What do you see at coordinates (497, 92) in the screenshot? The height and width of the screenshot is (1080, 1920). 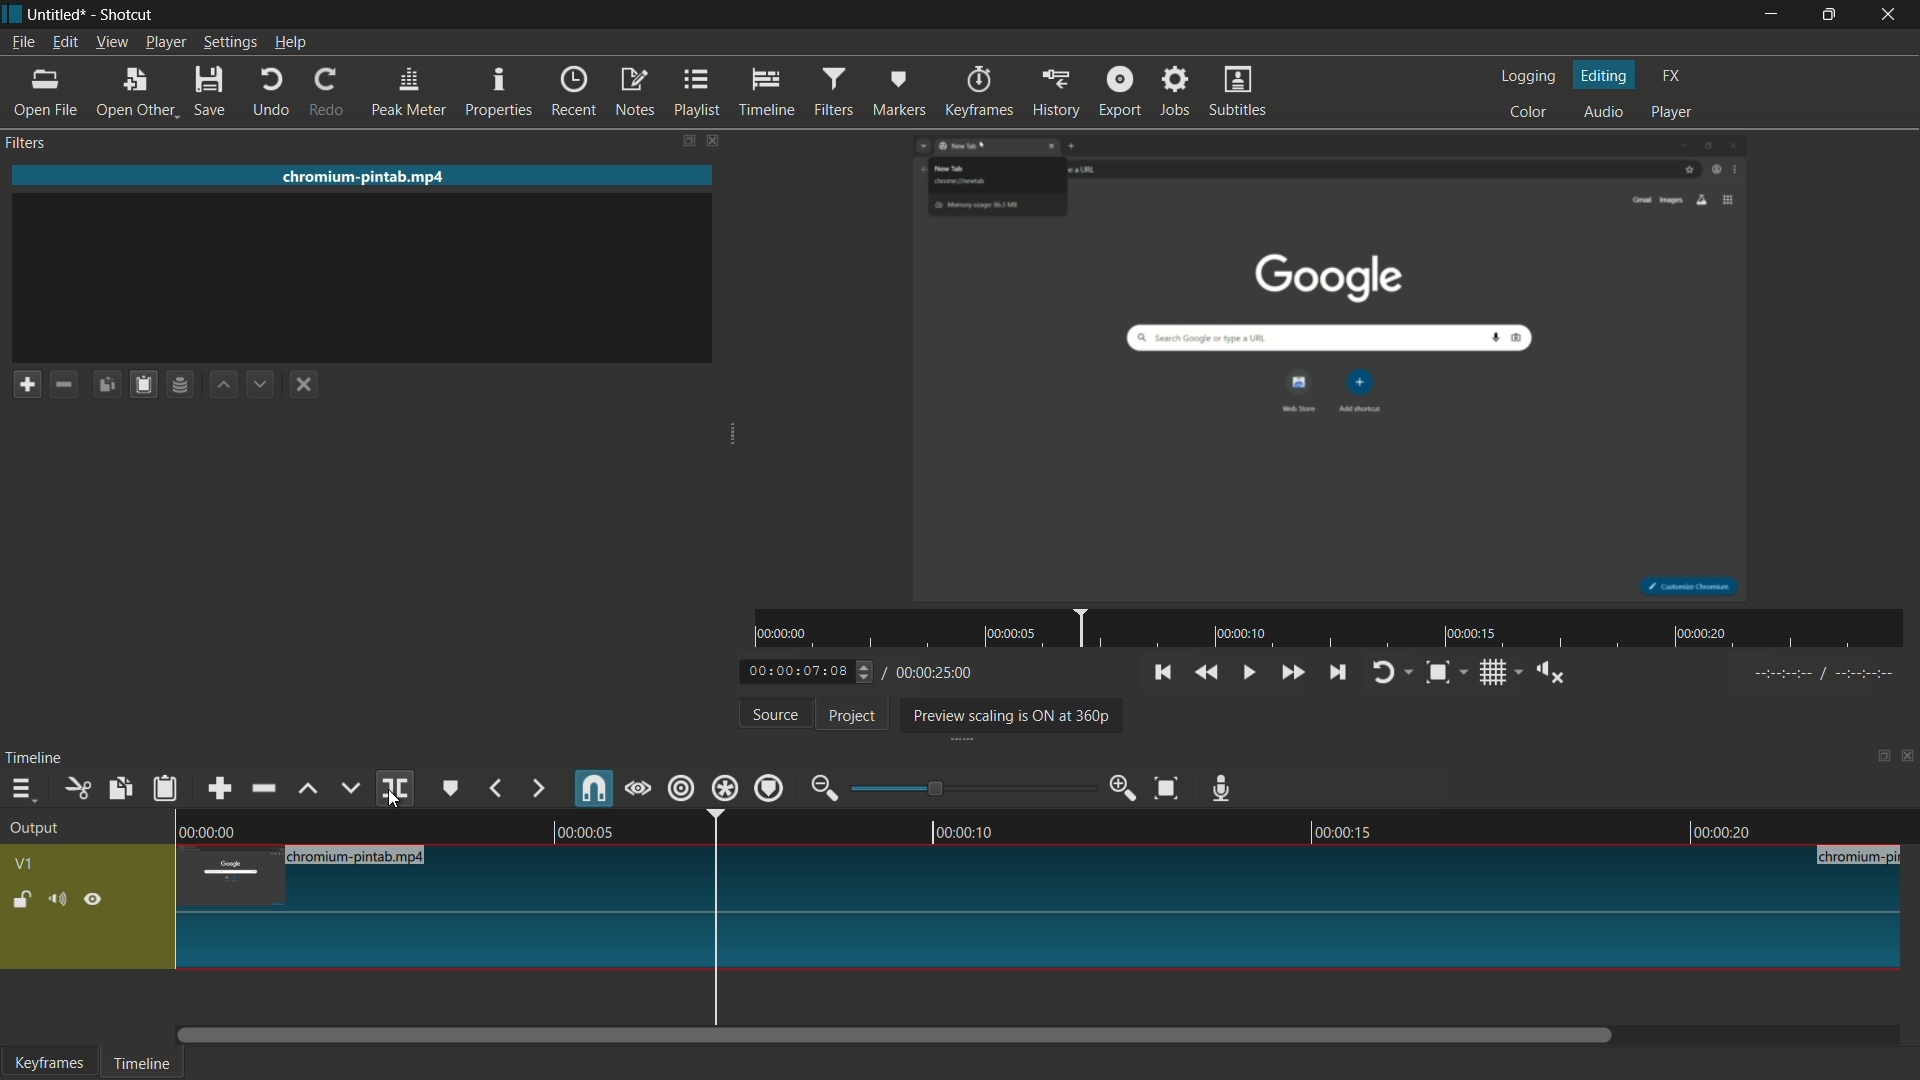 I see `properties` at bounding box center [497, 92].